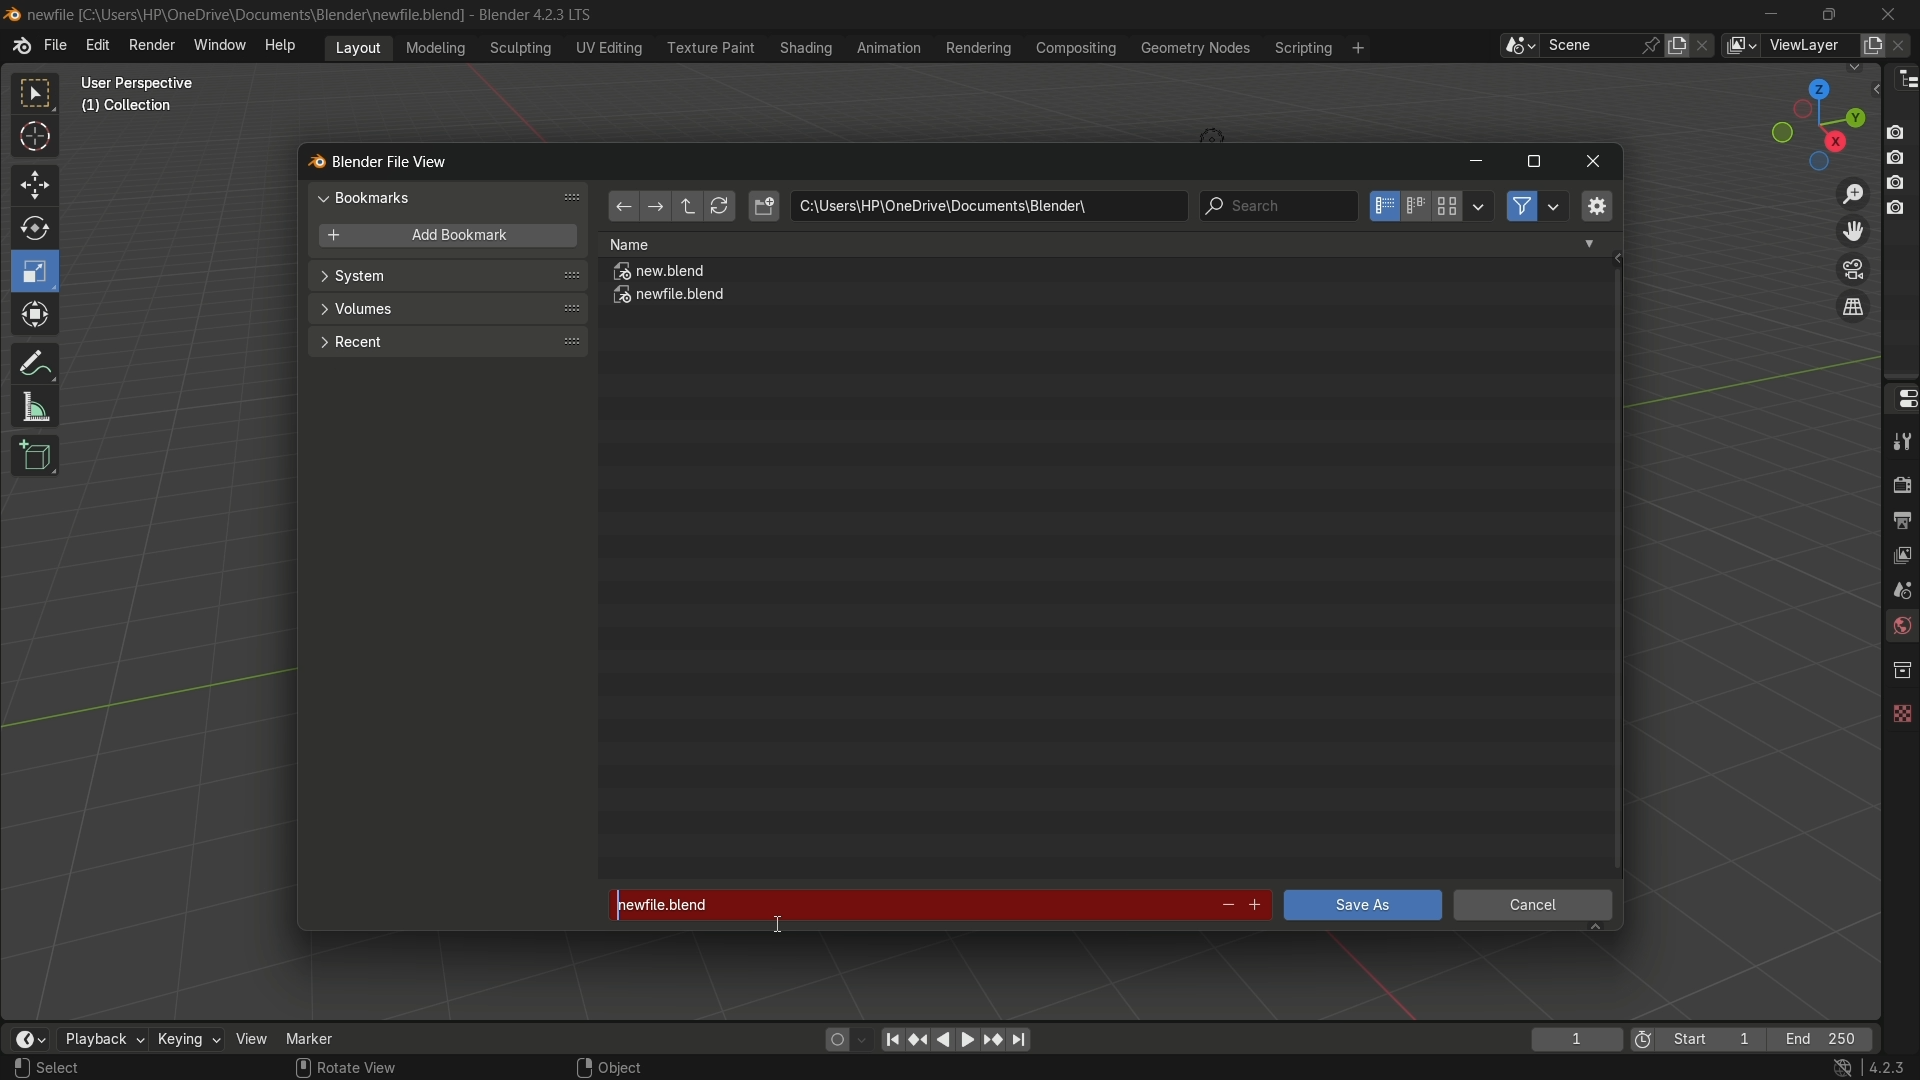  I want to click on annotate, so click(34, 361).